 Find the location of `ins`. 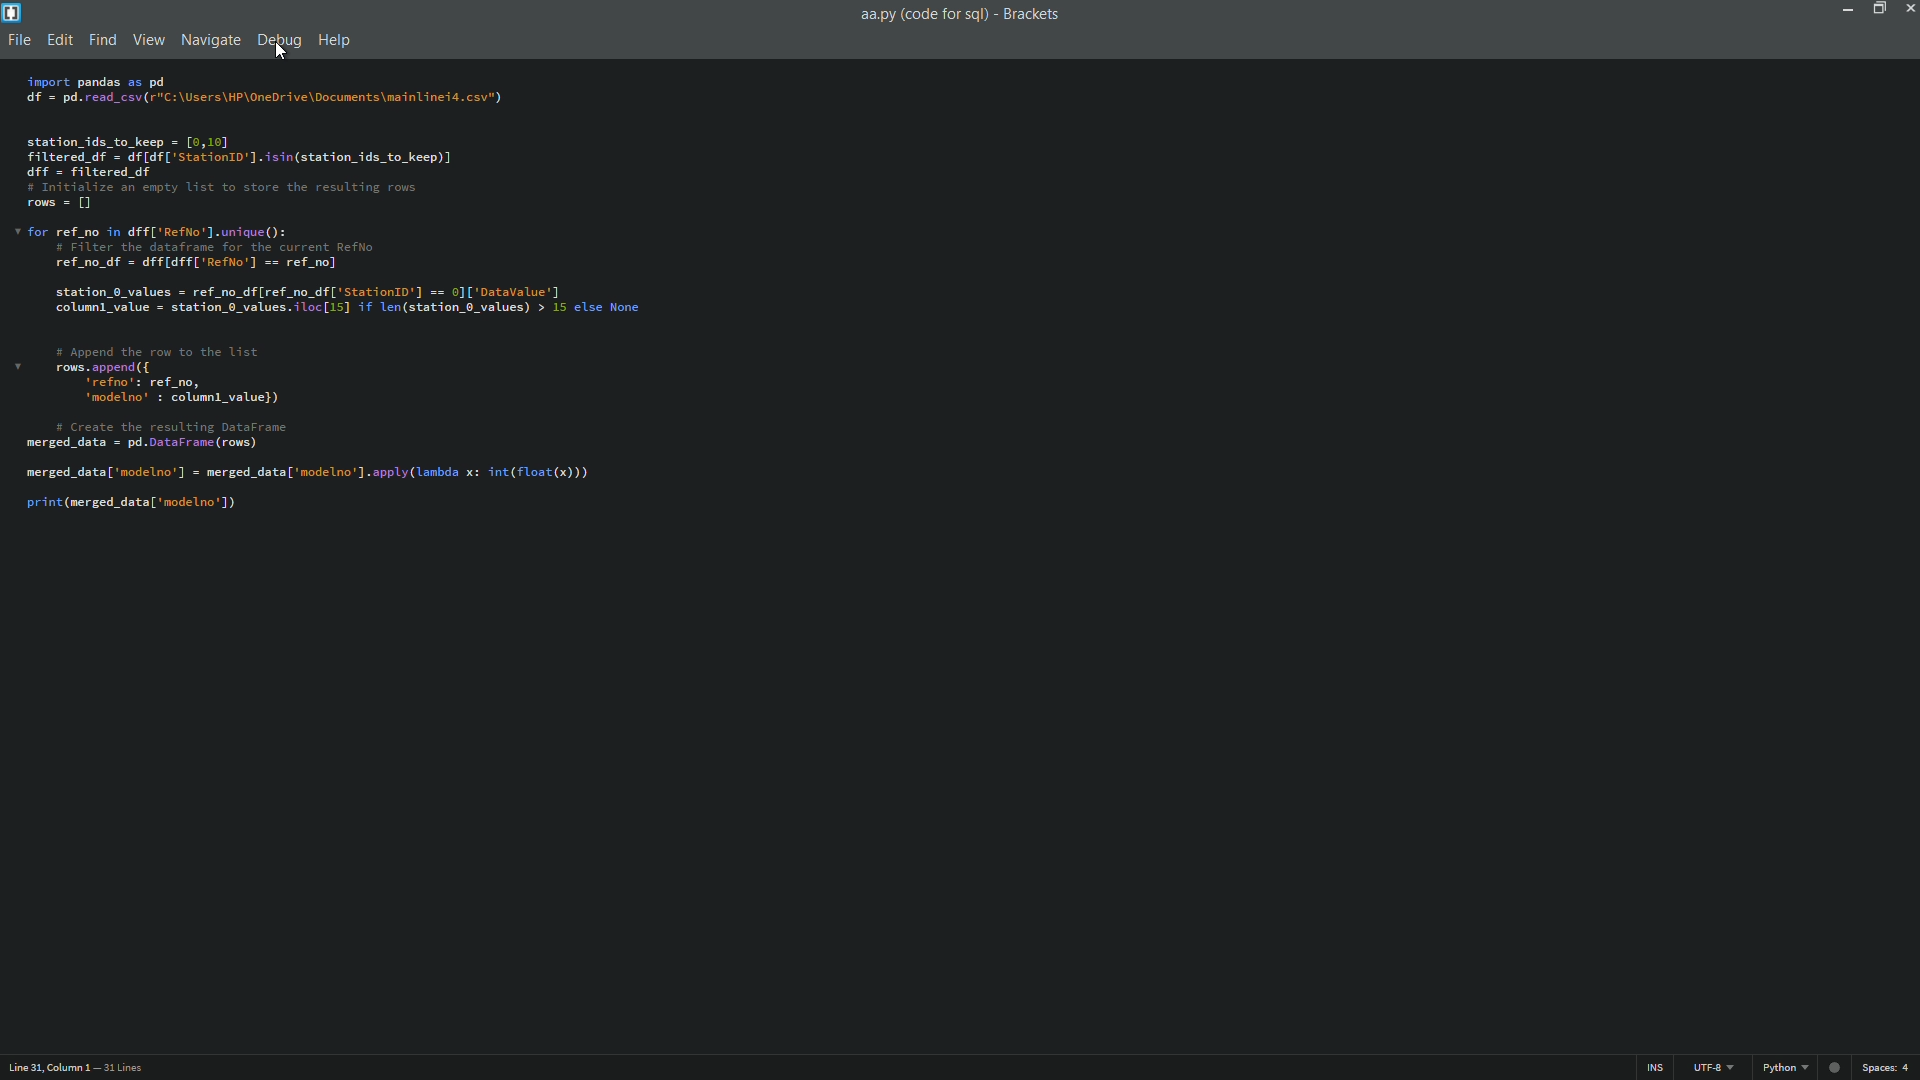

ins is located at coordinates (1655, 1068).